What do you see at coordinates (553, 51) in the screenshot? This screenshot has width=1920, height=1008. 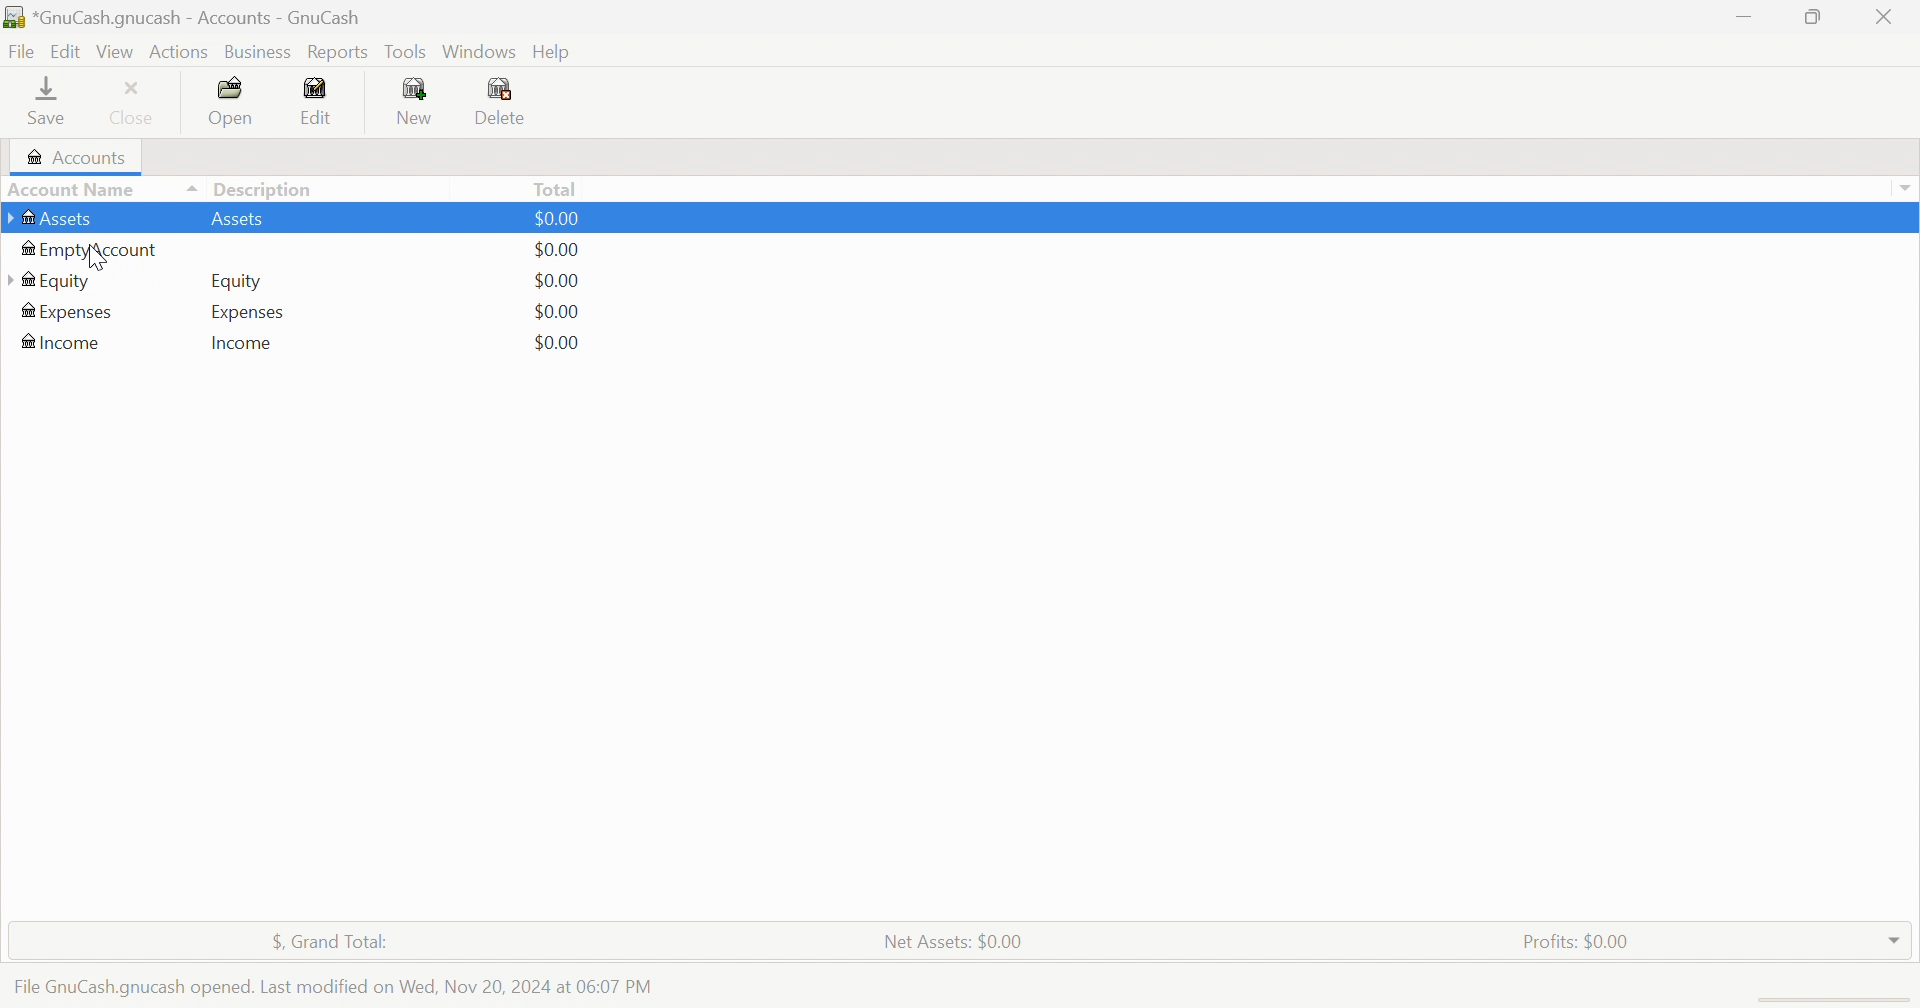 I see `Help` at bounding box center [553, 51].